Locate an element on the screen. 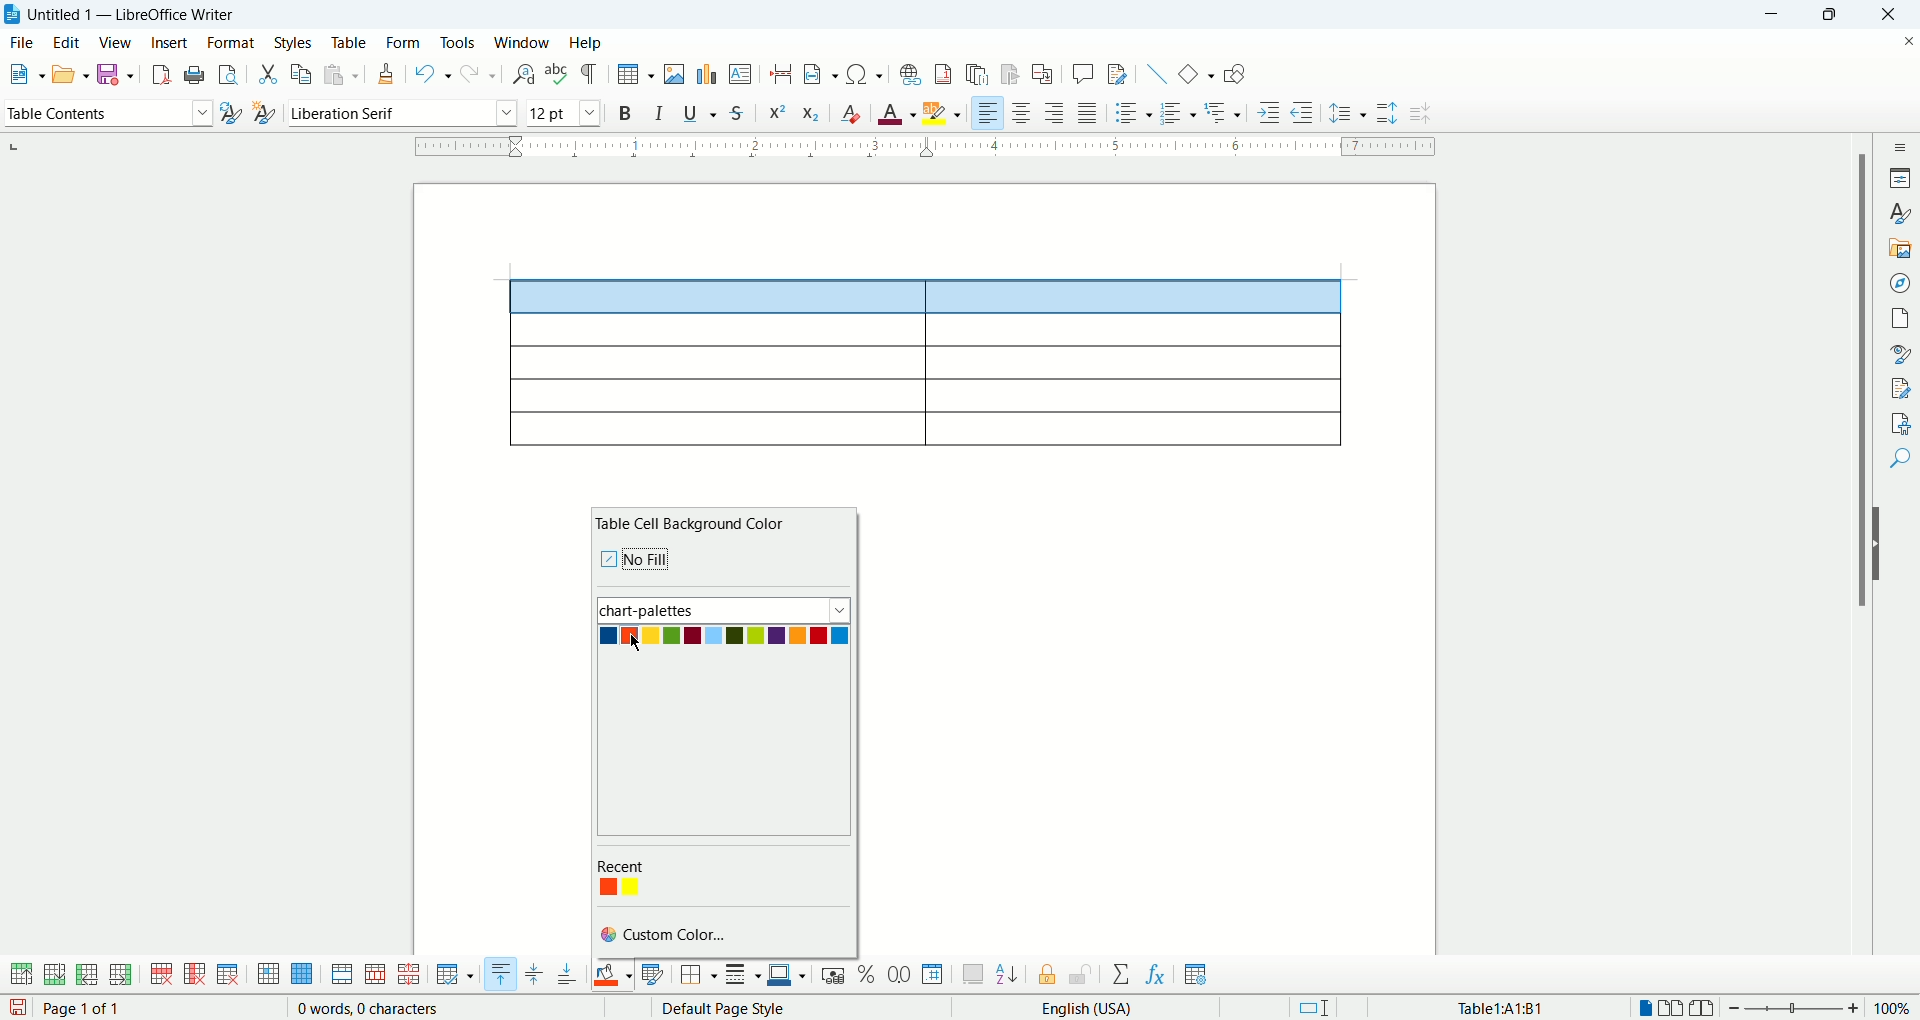 The width and height of the screenshot is (1920, 1020). protect cells is located at coordinates (1045, 977).